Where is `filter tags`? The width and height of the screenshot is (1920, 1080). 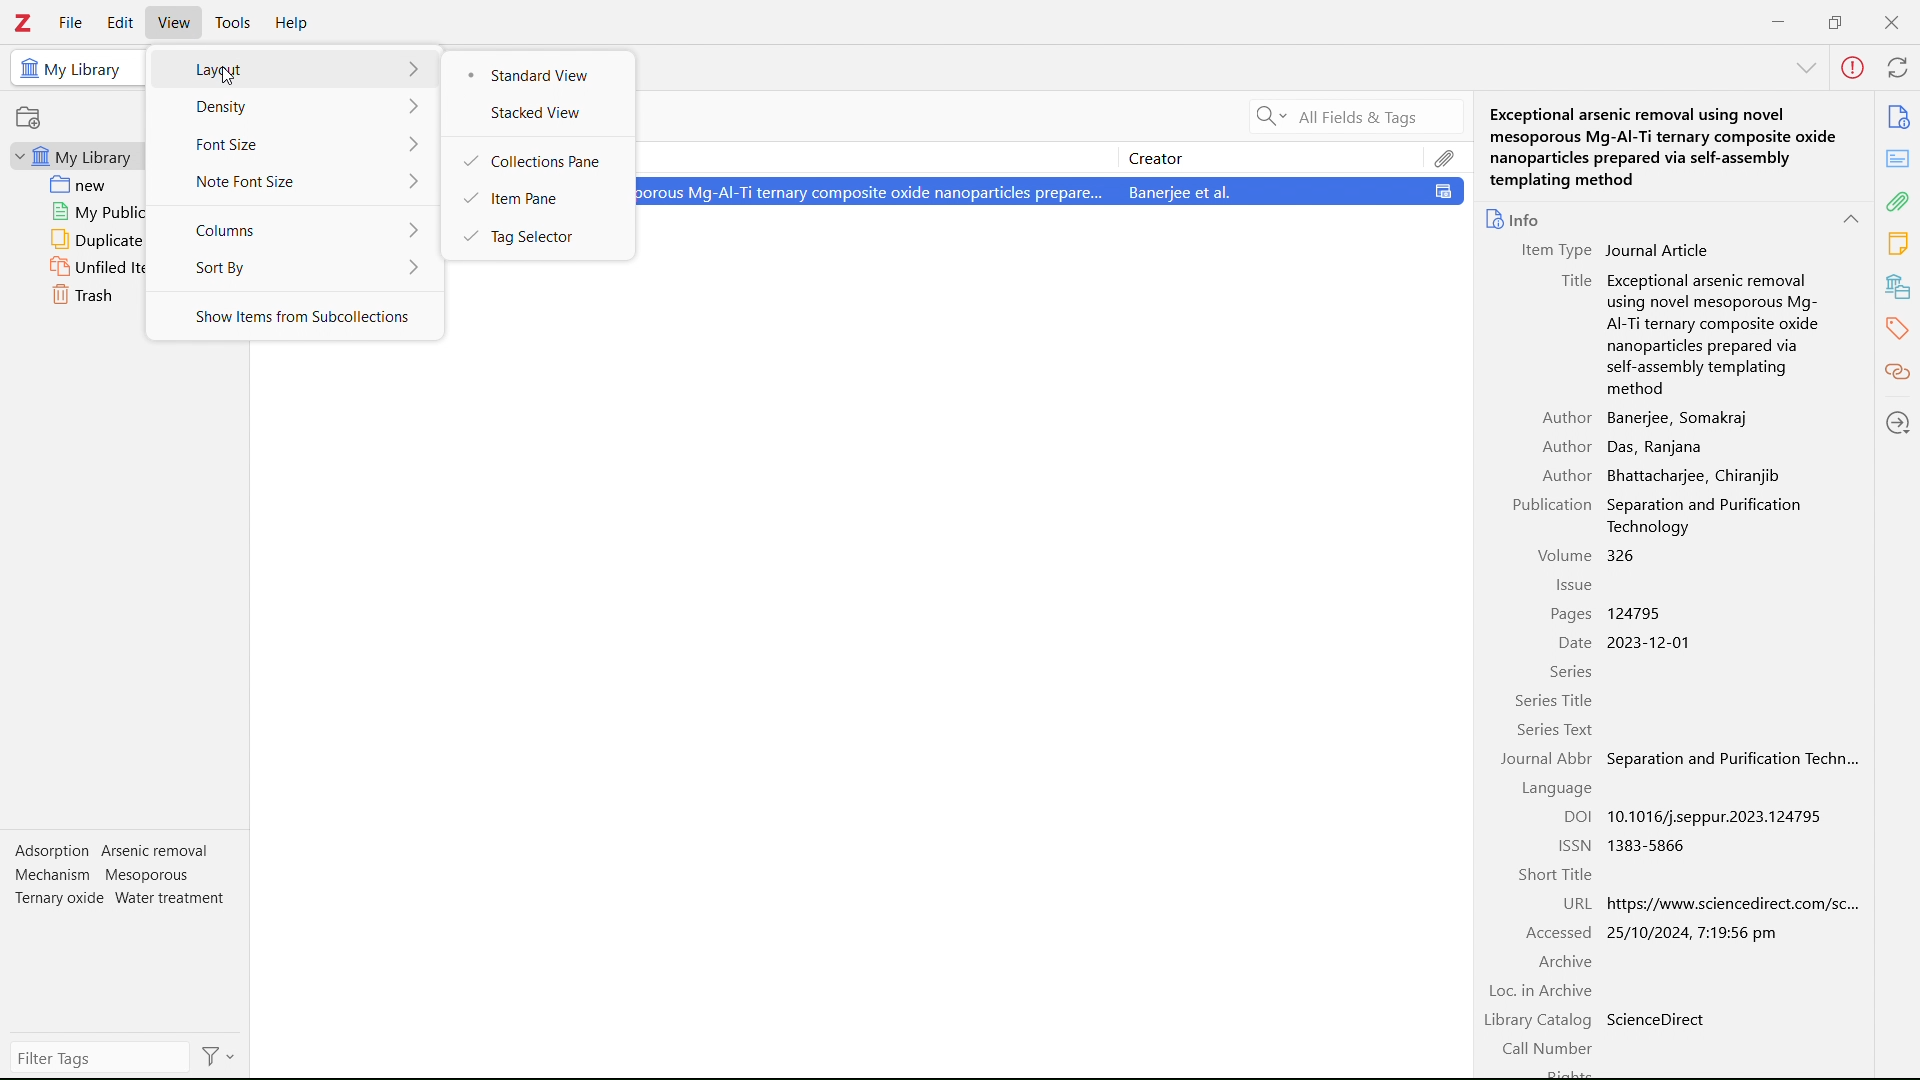
filter tags is located at coordinates (99, 1058).